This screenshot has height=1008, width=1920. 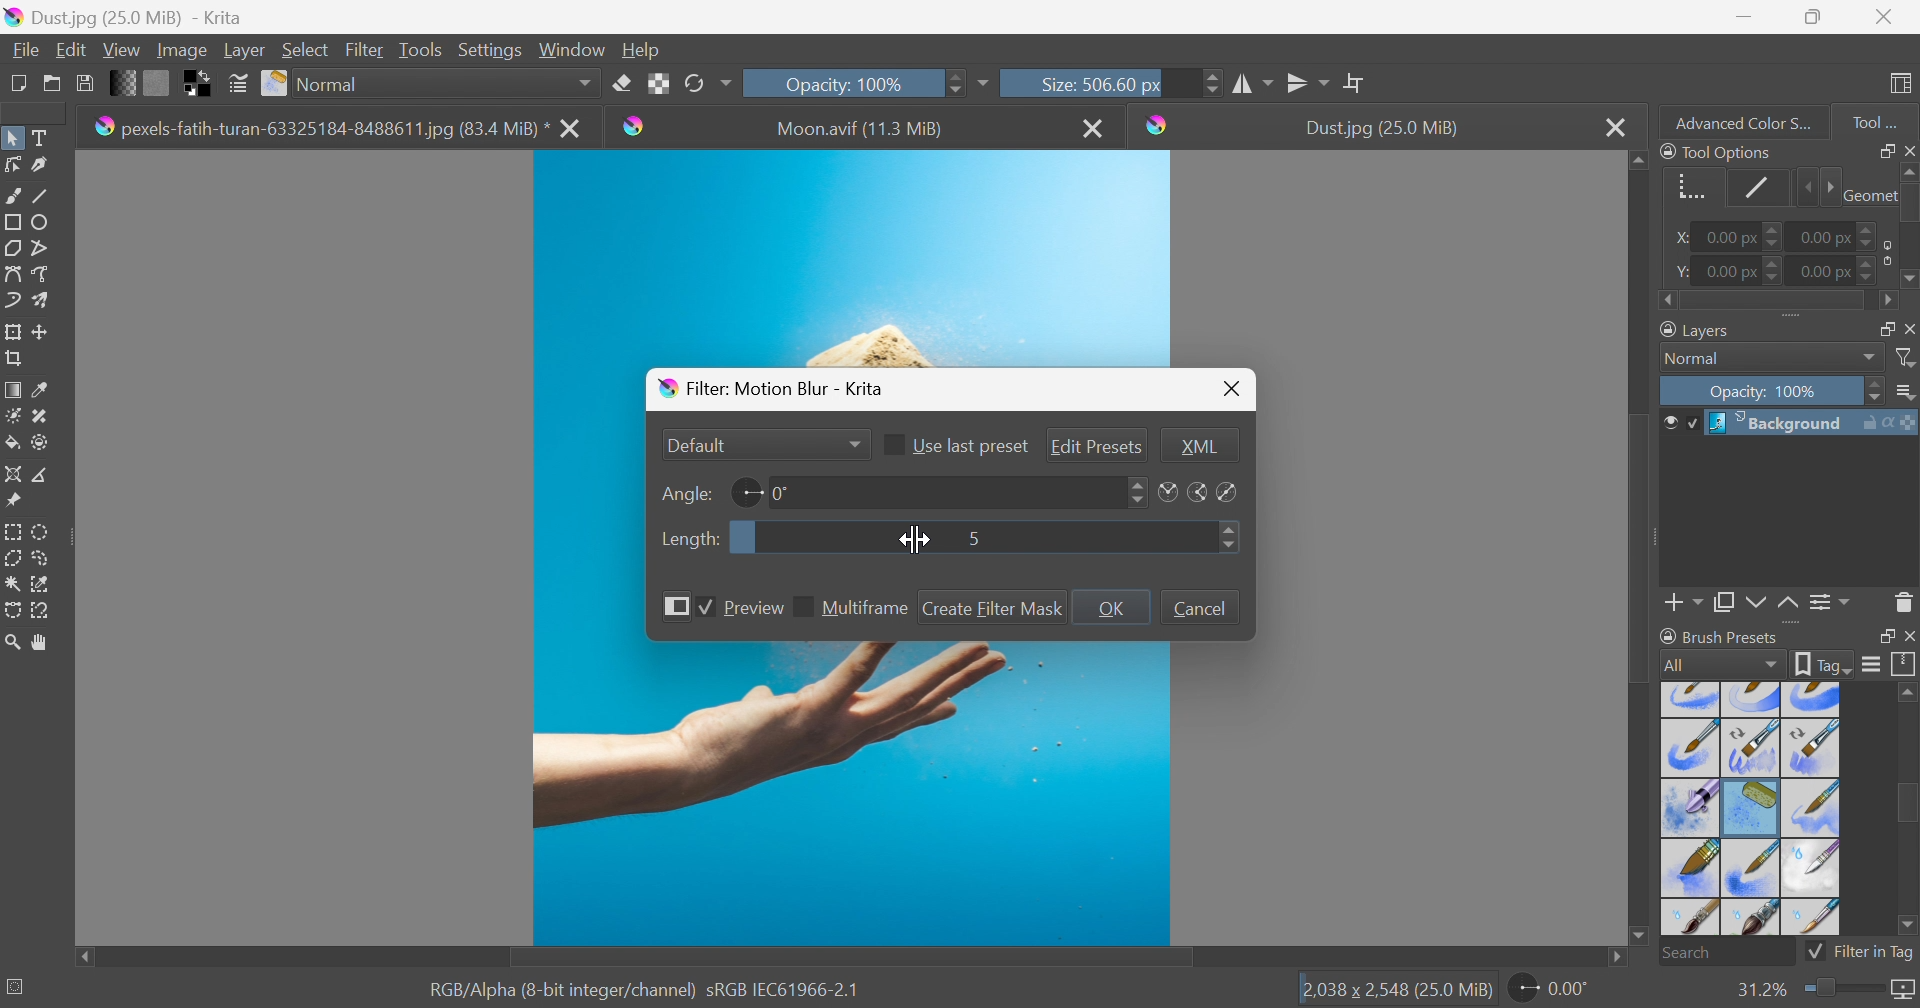 I want to click on Select, so click(x=306, y=49).